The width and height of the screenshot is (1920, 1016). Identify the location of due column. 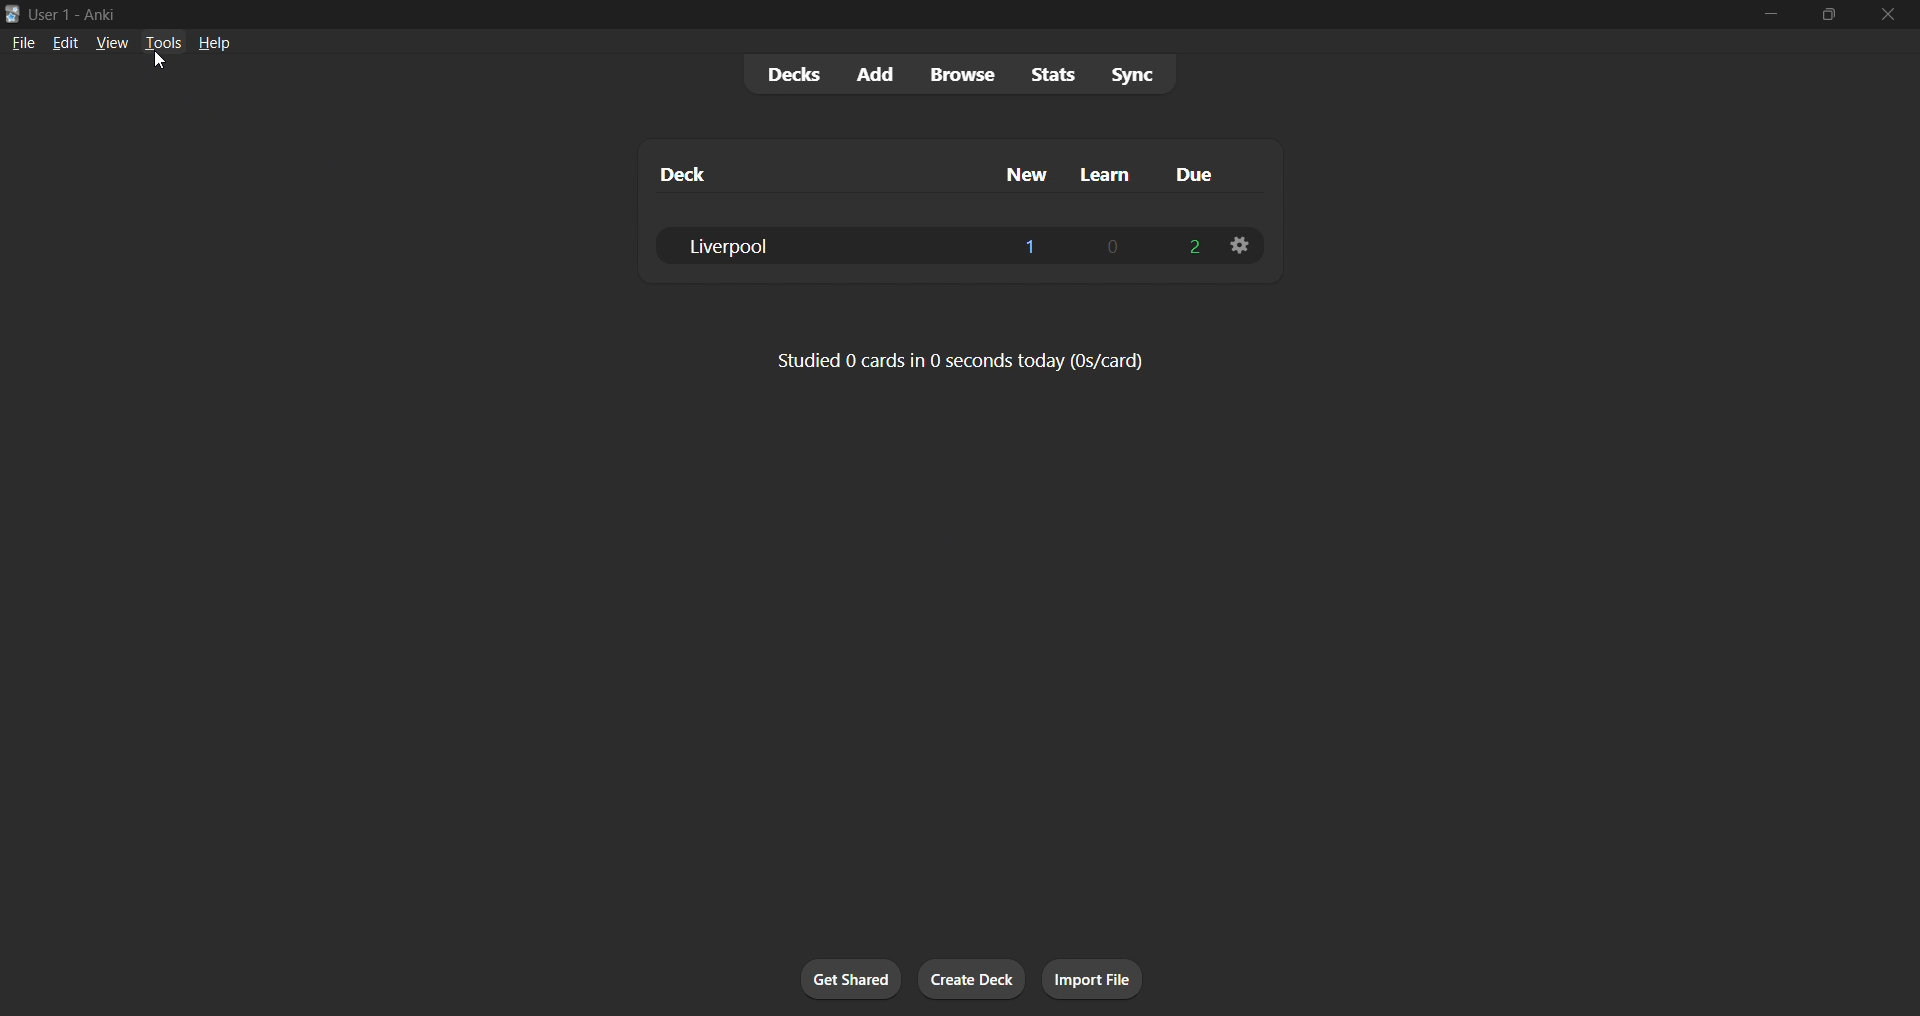
(1207, 176).